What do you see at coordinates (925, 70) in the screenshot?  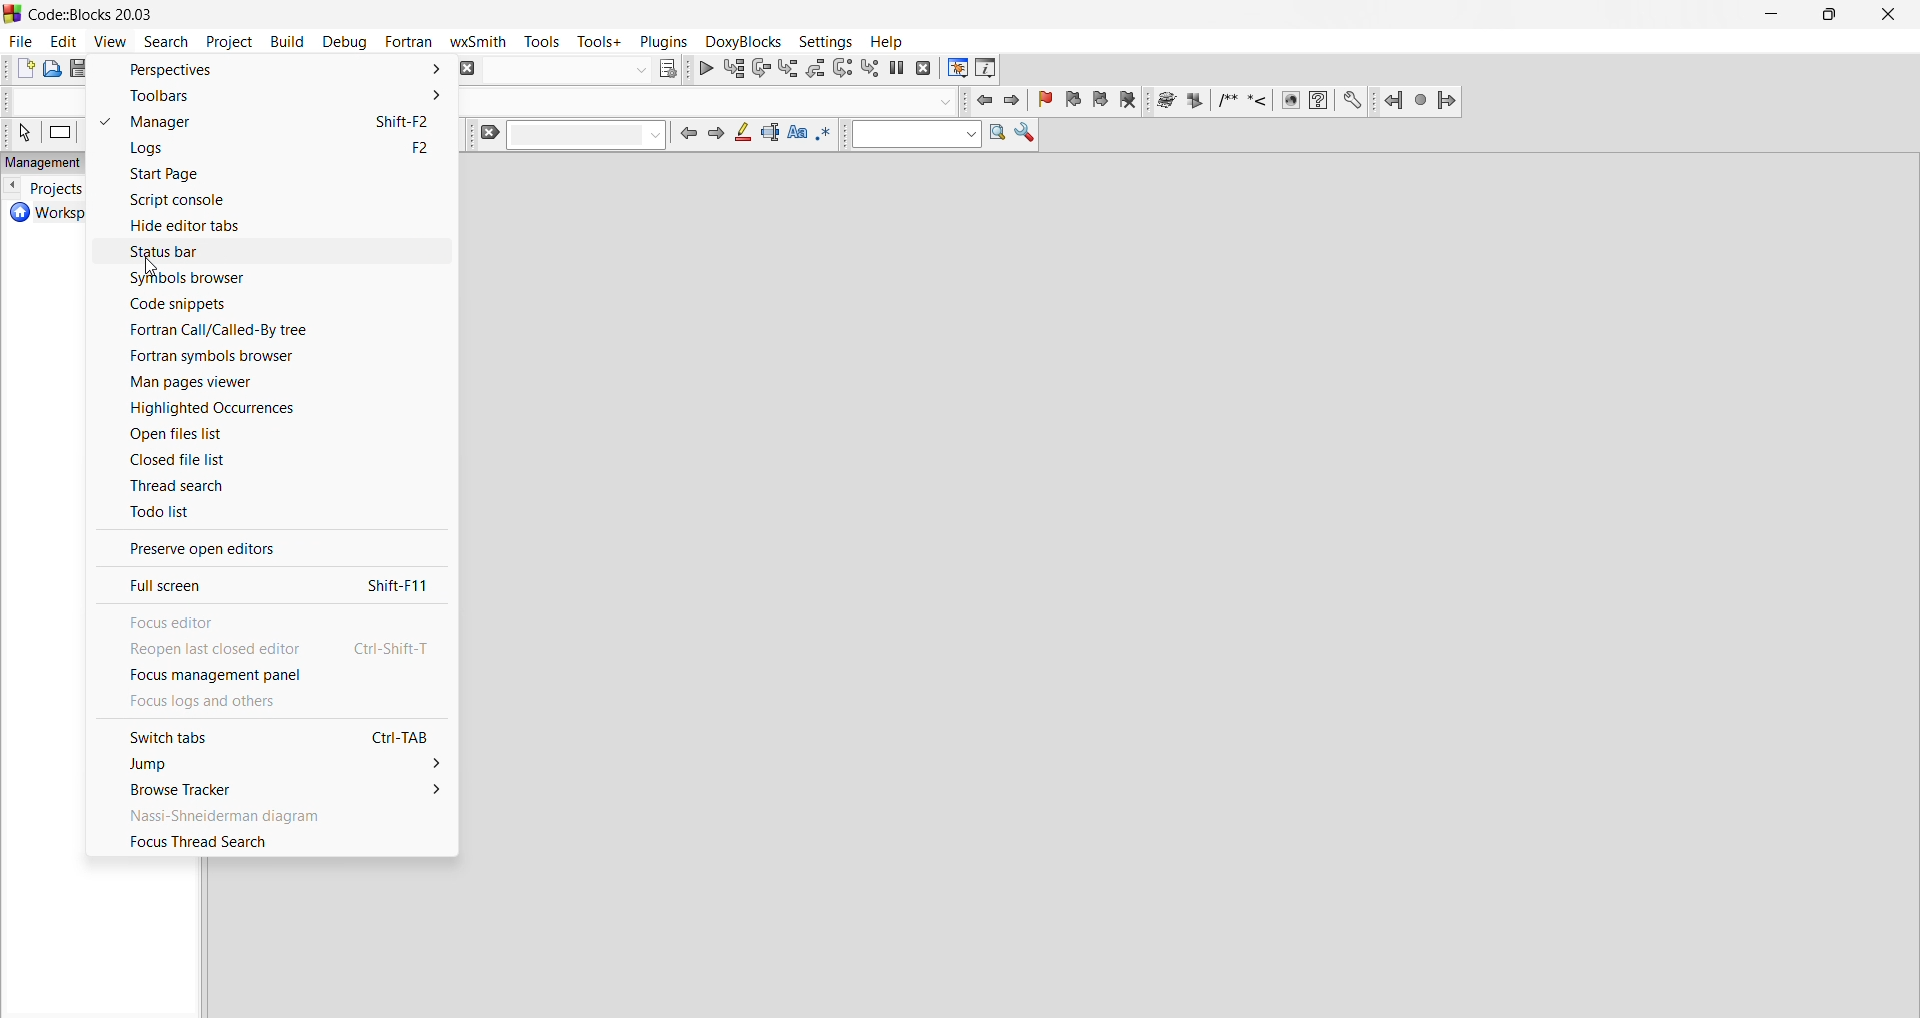 I see `stop debugger` at bounding box center [925, 70].